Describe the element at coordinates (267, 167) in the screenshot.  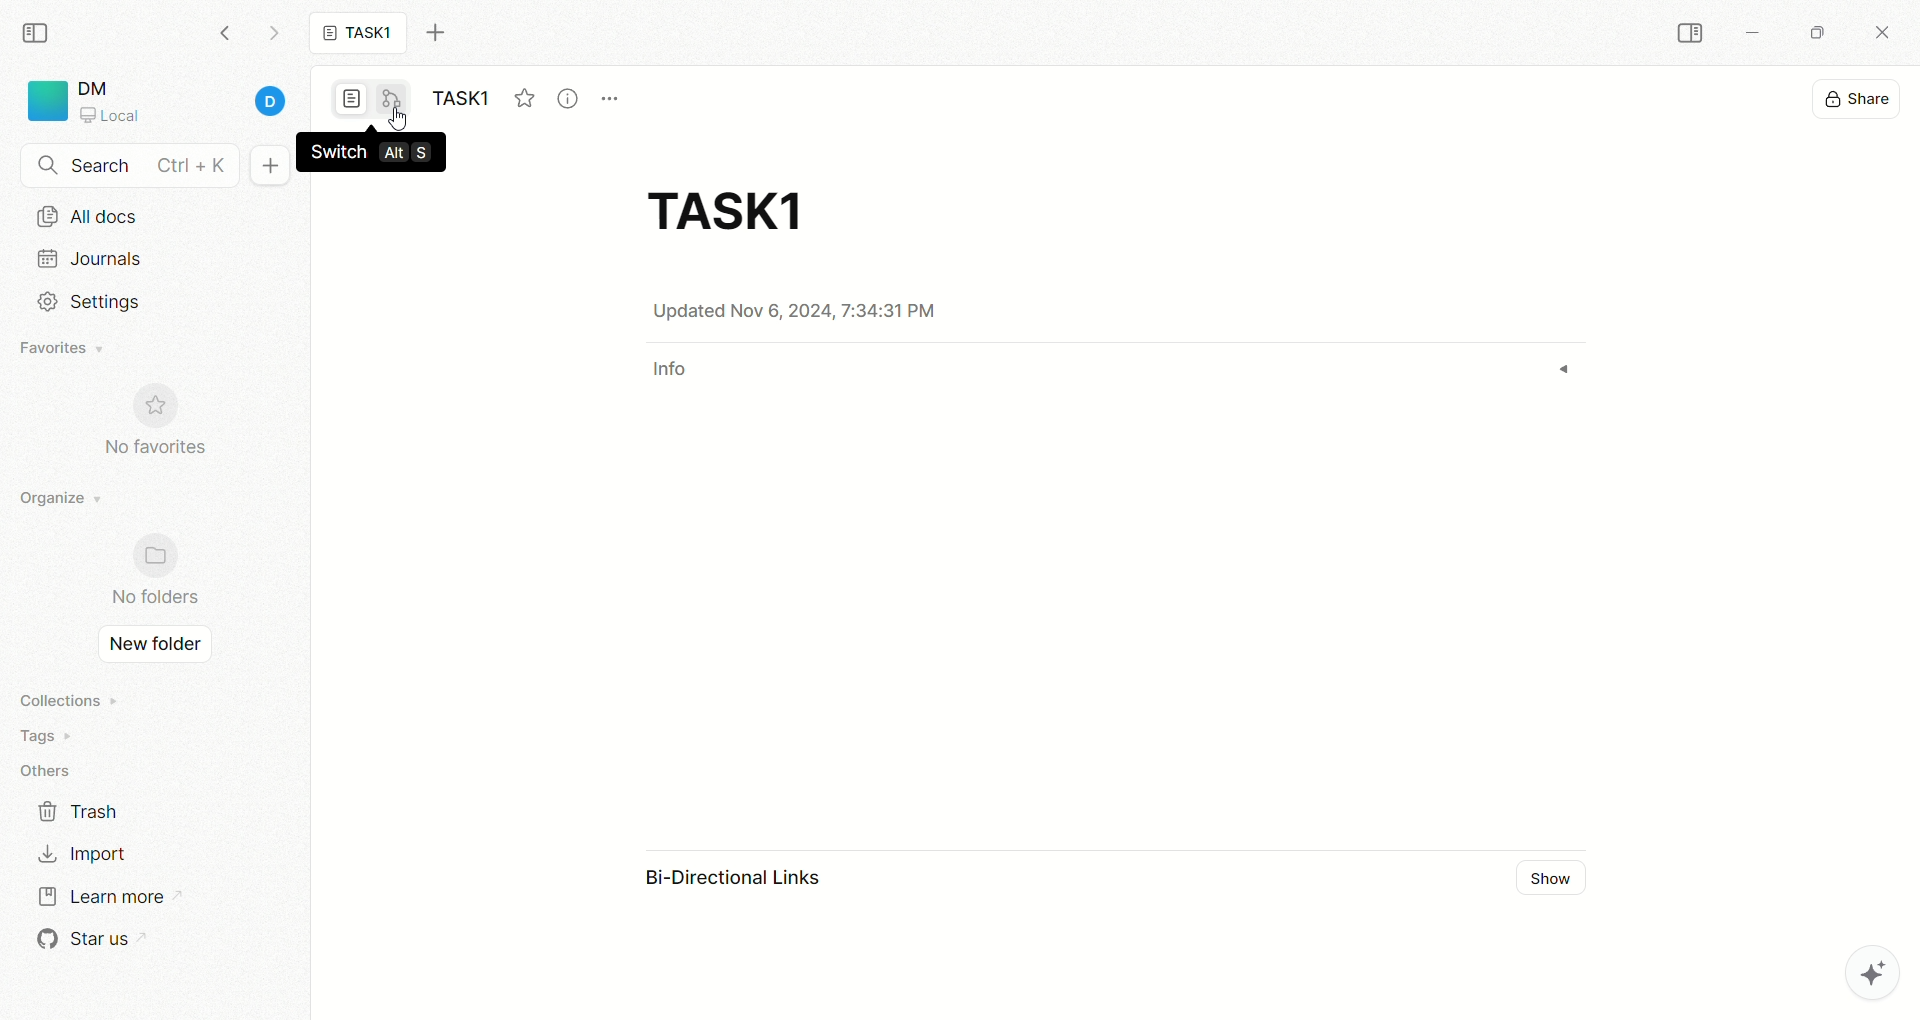
I see `new document` at that location.